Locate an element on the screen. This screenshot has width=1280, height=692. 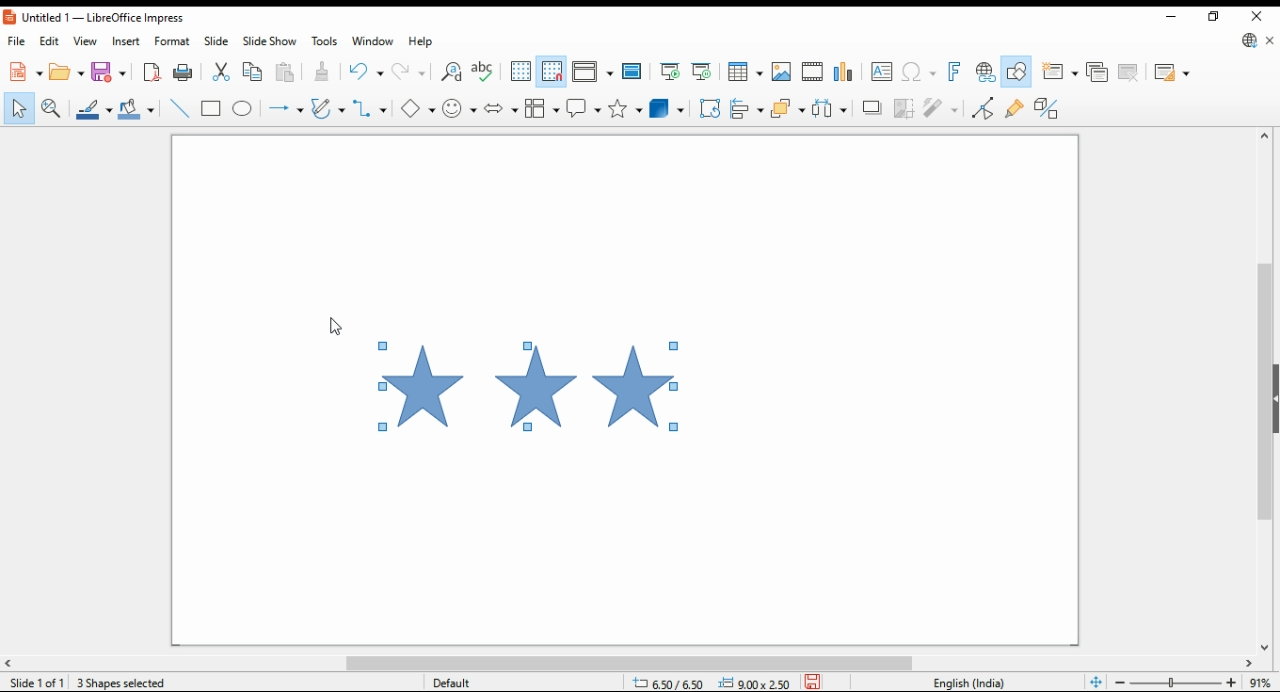
view is located at coordinates (86, 41).